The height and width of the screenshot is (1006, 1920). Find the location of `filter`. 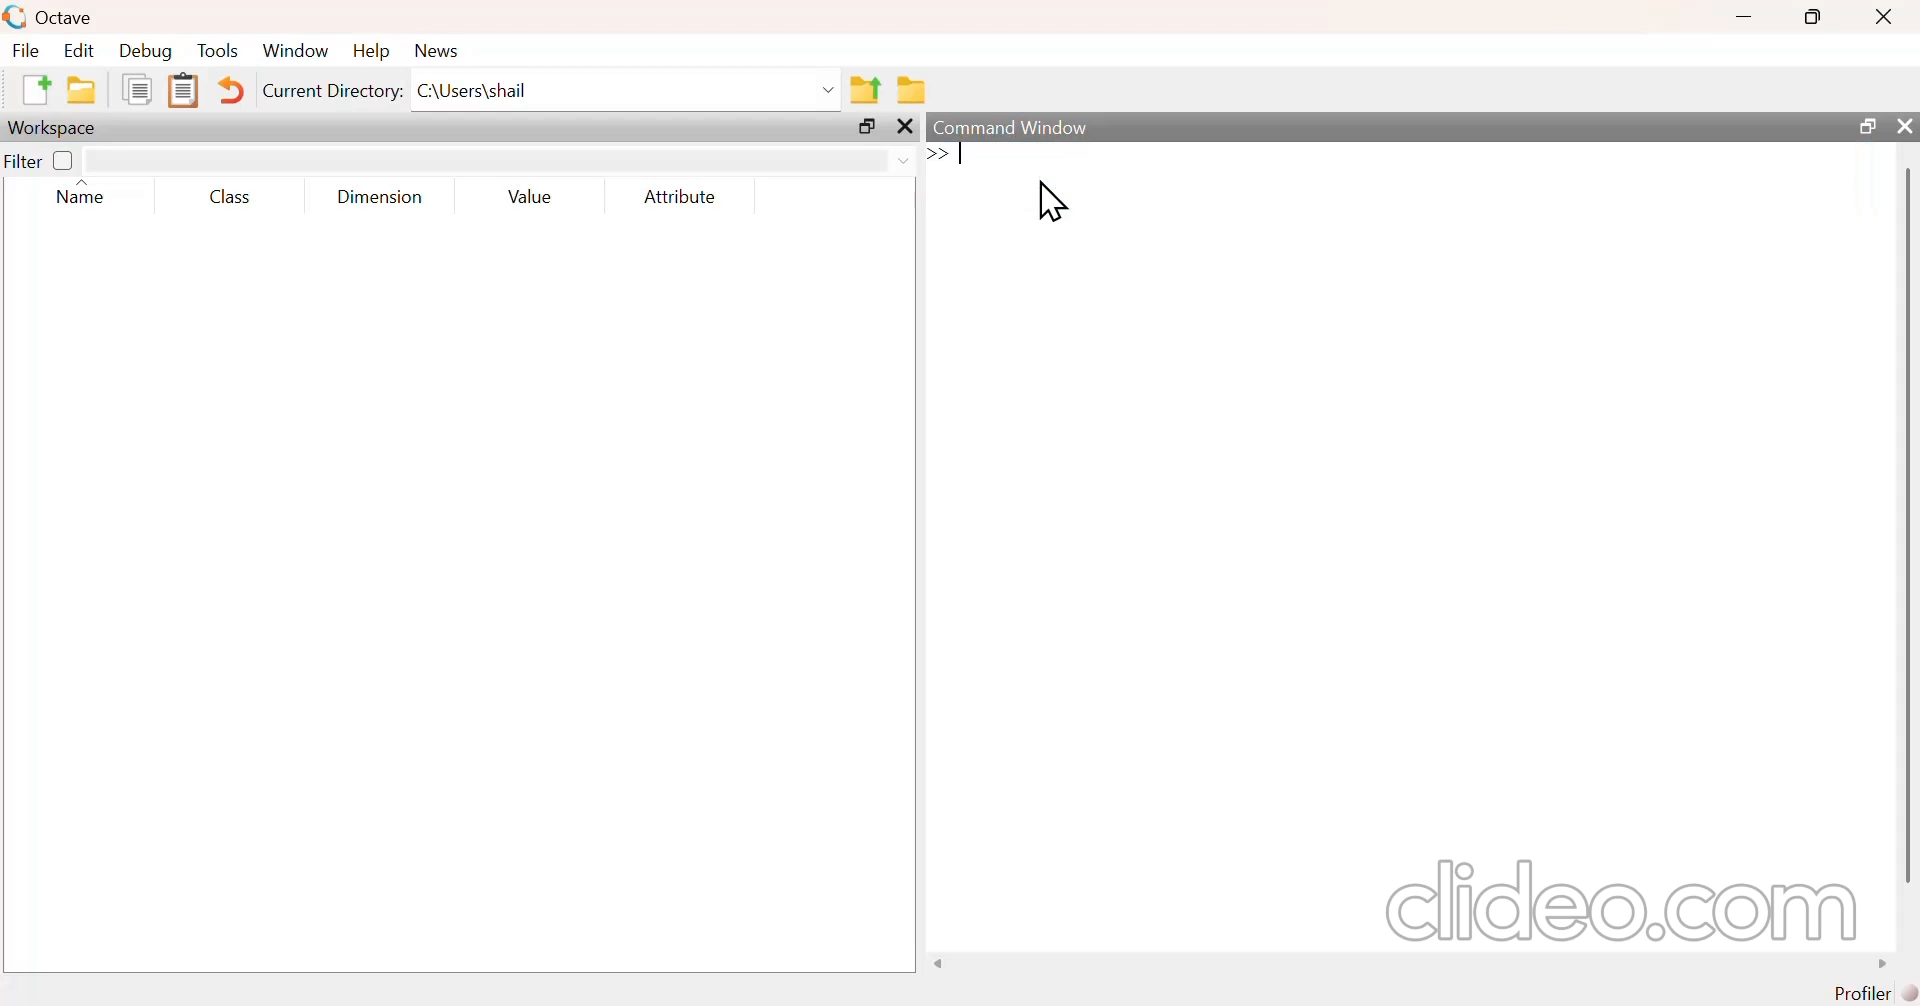

filter is located at coordinates (41, 160).